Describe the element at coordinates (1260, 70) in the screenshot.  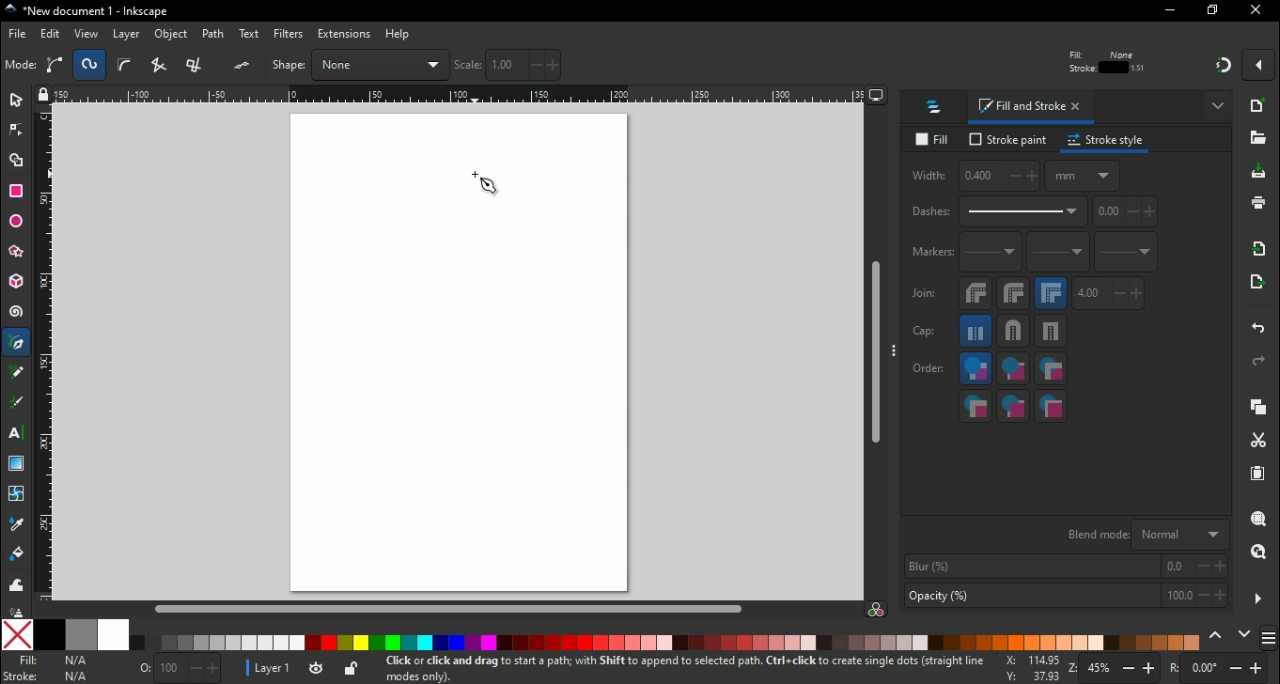
I see `snapping options` at that location.